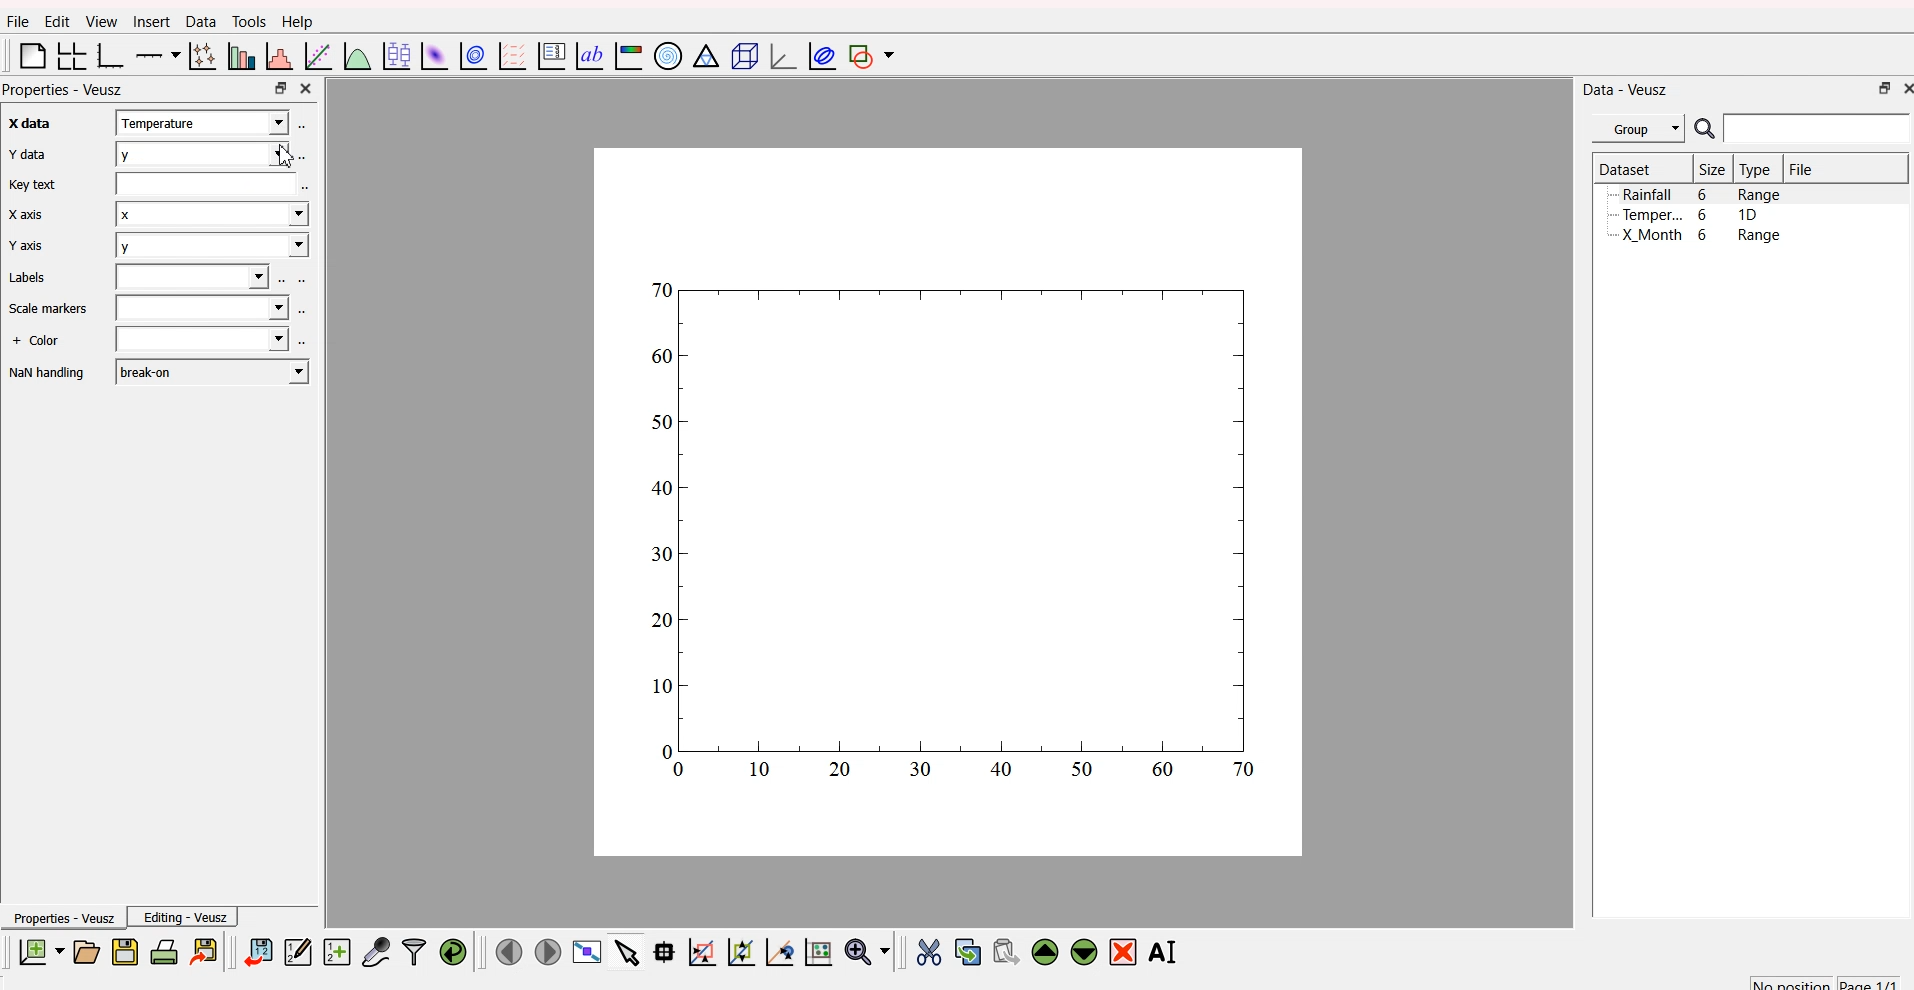 The width and height of the screenshot is (1914, 990). What do you see at coordinates (298, 949) in the screenshot?
I see `editor` at bounding box center [298, 949].